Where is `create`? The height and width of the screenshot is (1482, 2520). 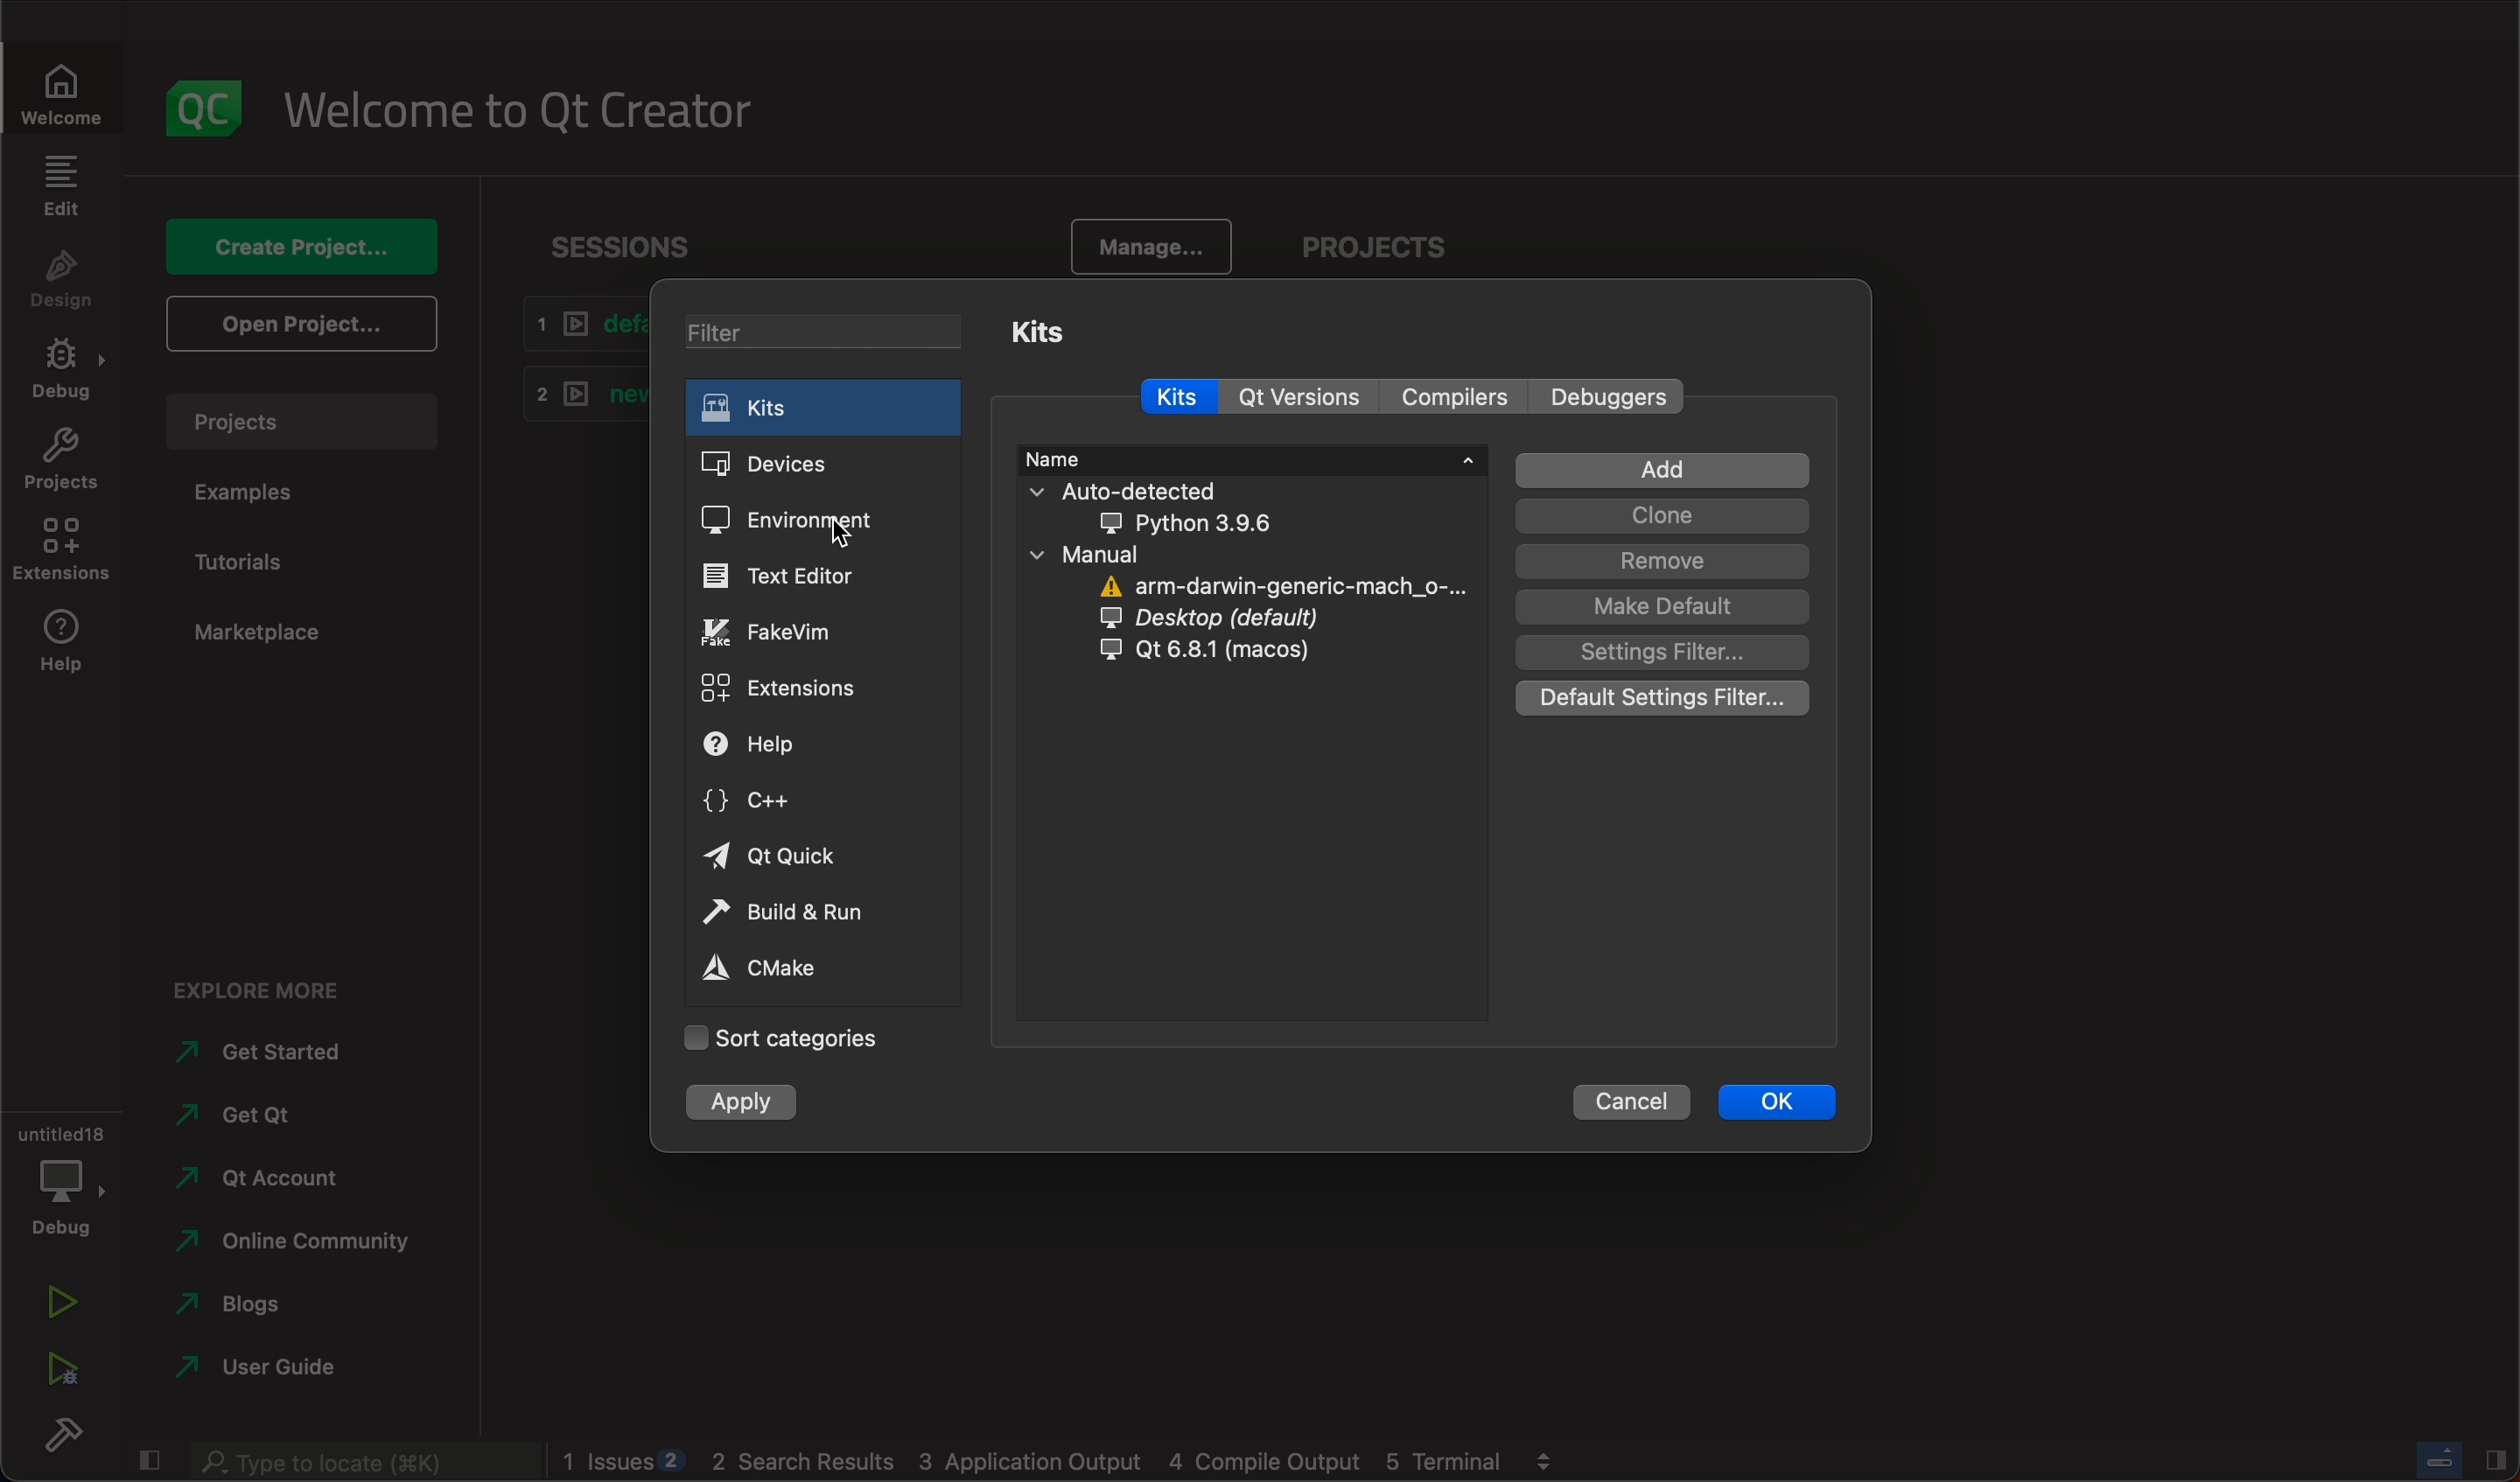
create is located at coordinates (309, 251).